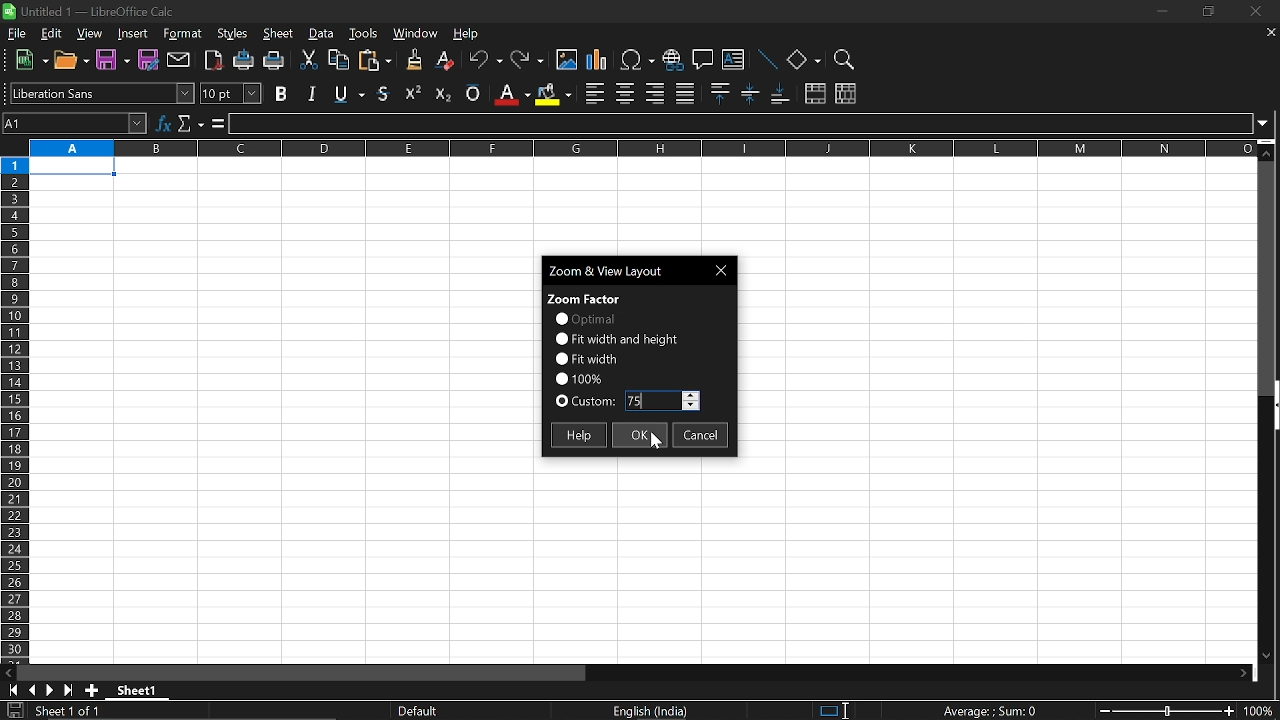 The width and height of the screenshot is (1280, 720). What do you see at coordinates (578, 377) in the screenshot?
I see `current zoom` at bounding box center [578, 377].